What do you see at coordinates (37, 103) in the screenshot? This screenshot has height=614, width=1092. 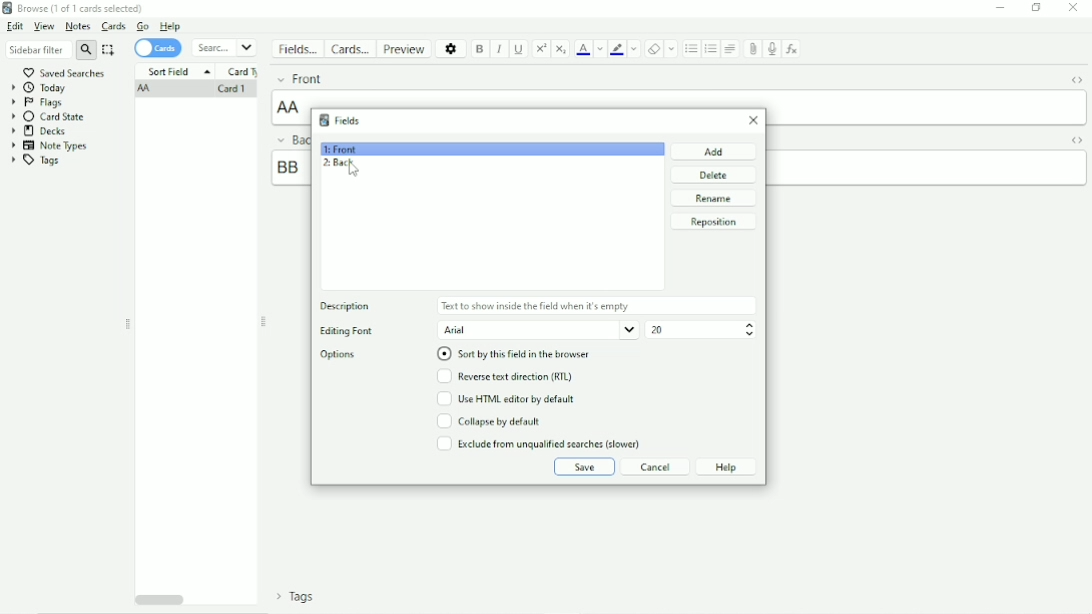 I see `Flags` at bounding box center [37, 103].